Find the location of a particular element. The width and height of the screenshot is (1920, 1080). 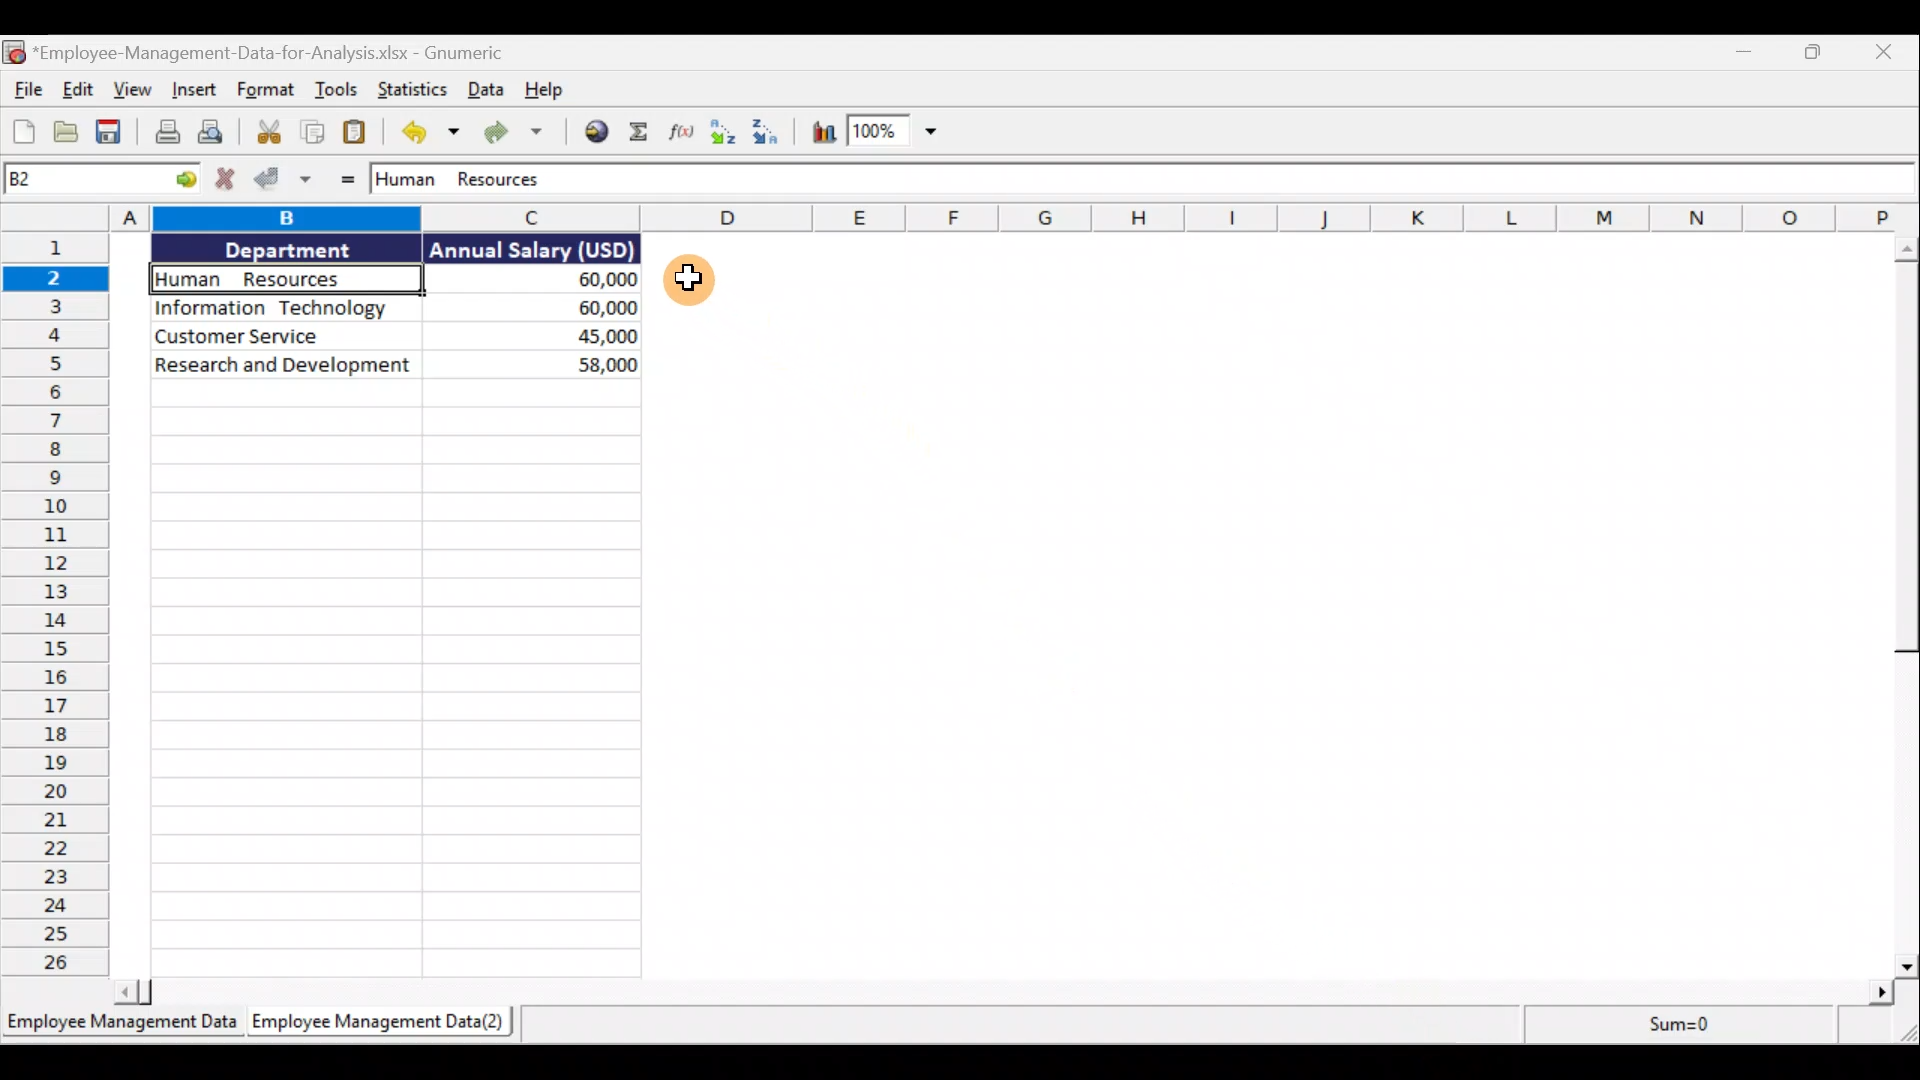

Print the current file is located at coordinates (162, 135).